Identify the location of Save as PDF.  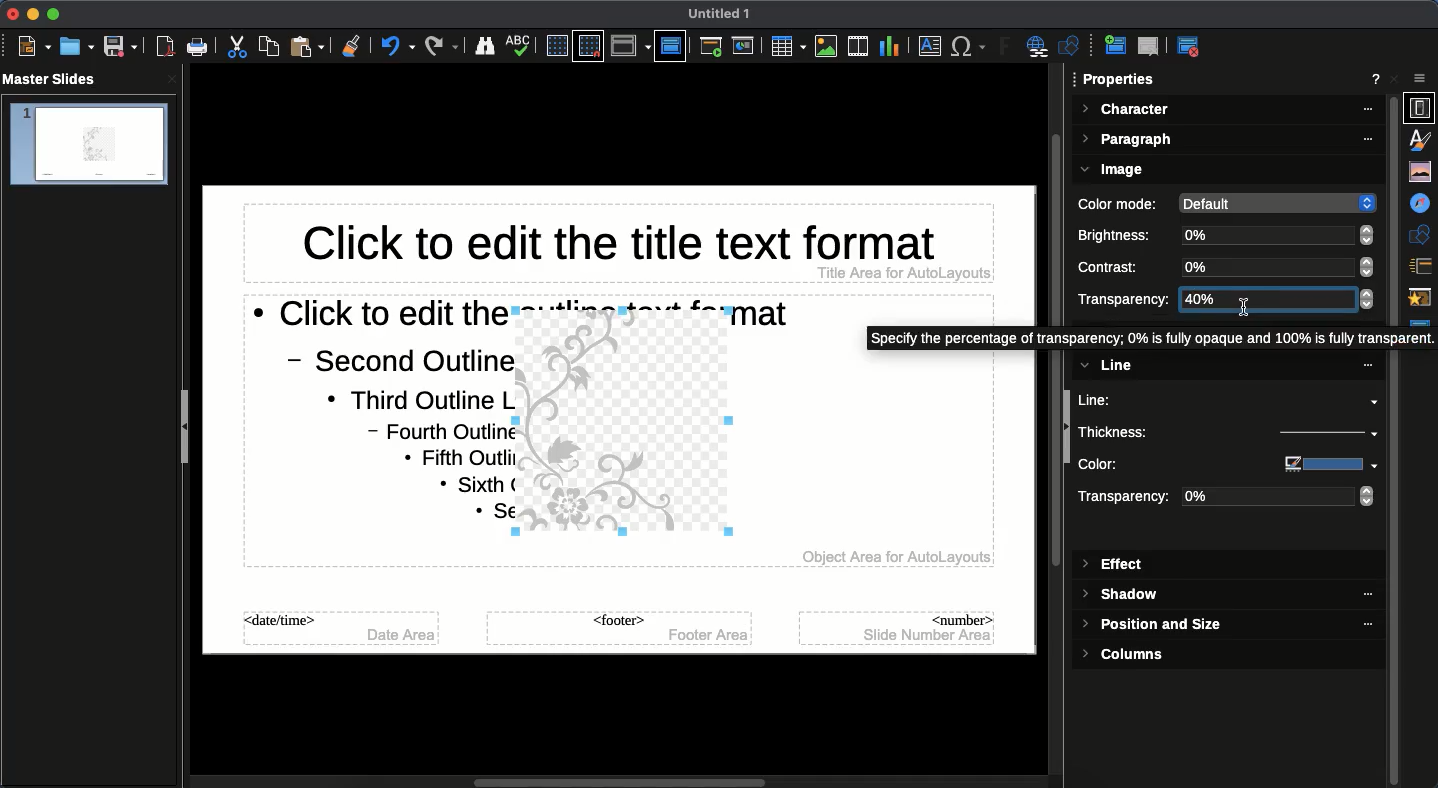
(167, 49).